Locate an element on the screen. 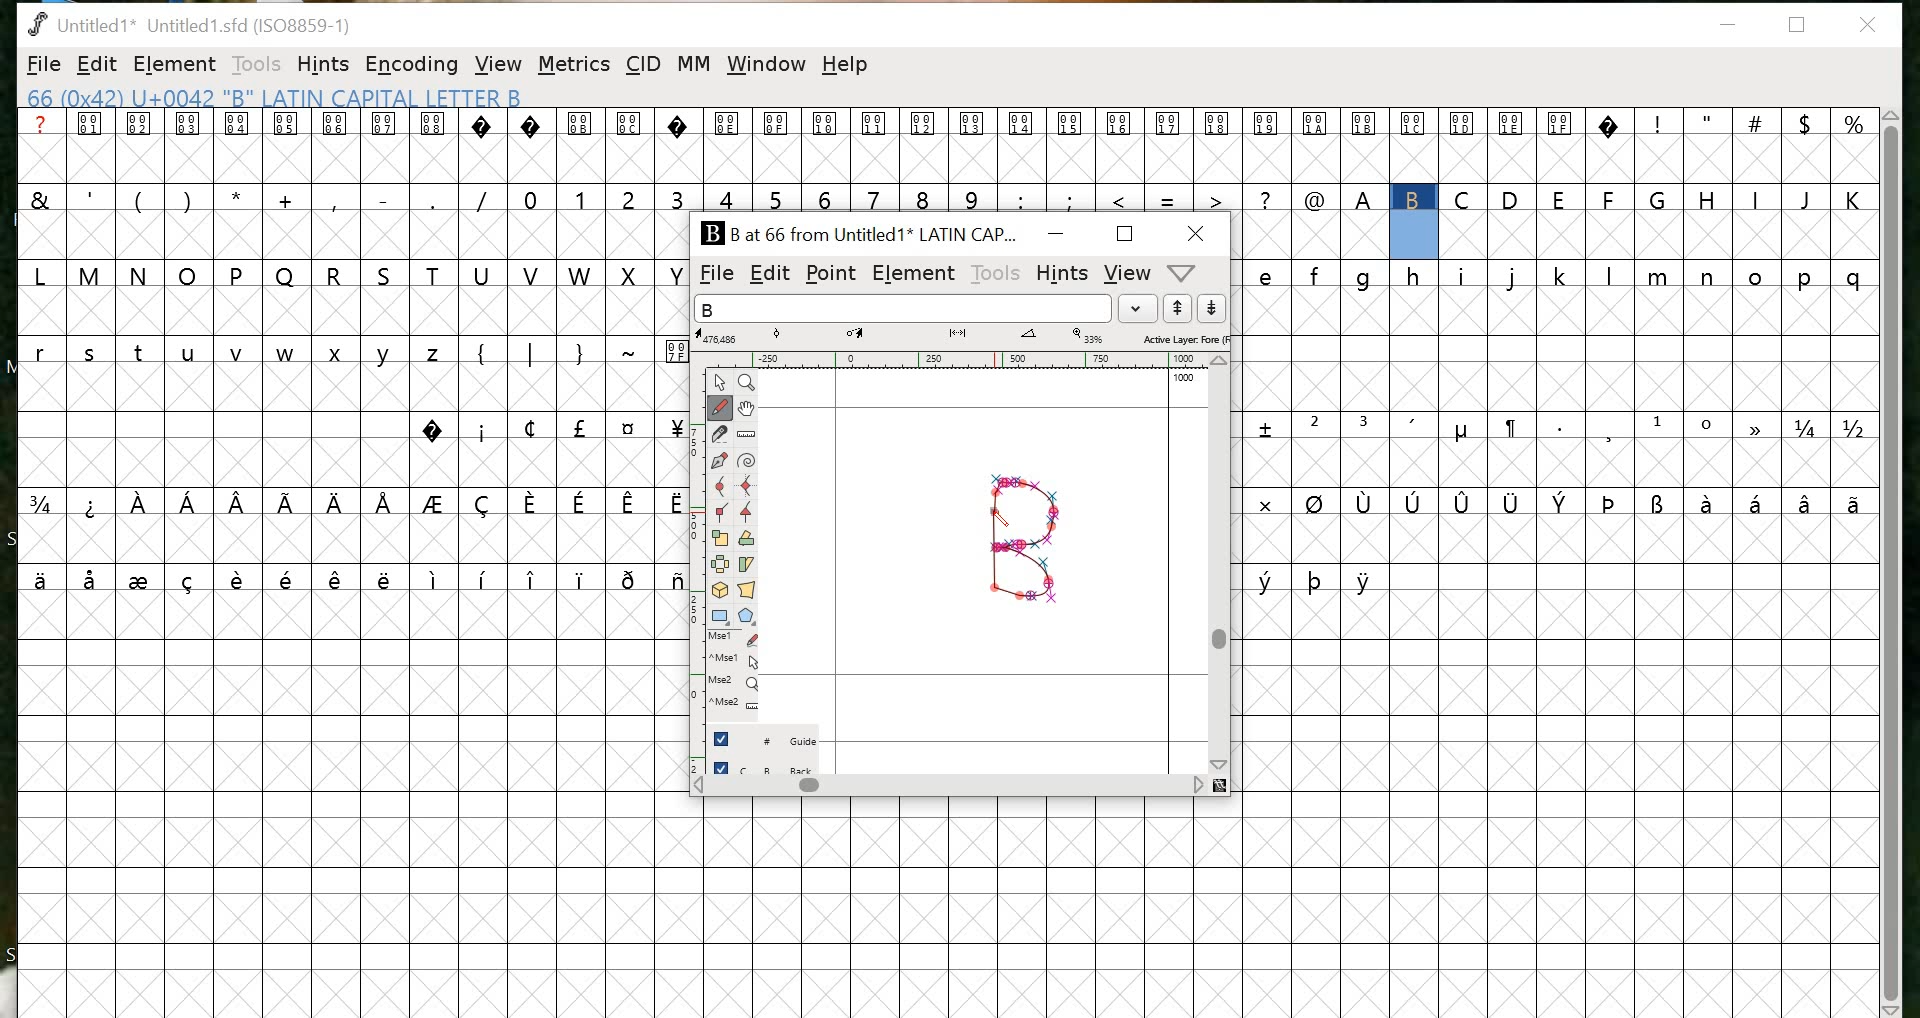 The image size is (1920, 1018). B at 66 from Untitled1 LATIN CAPI... is located at coordinates (857, 231).